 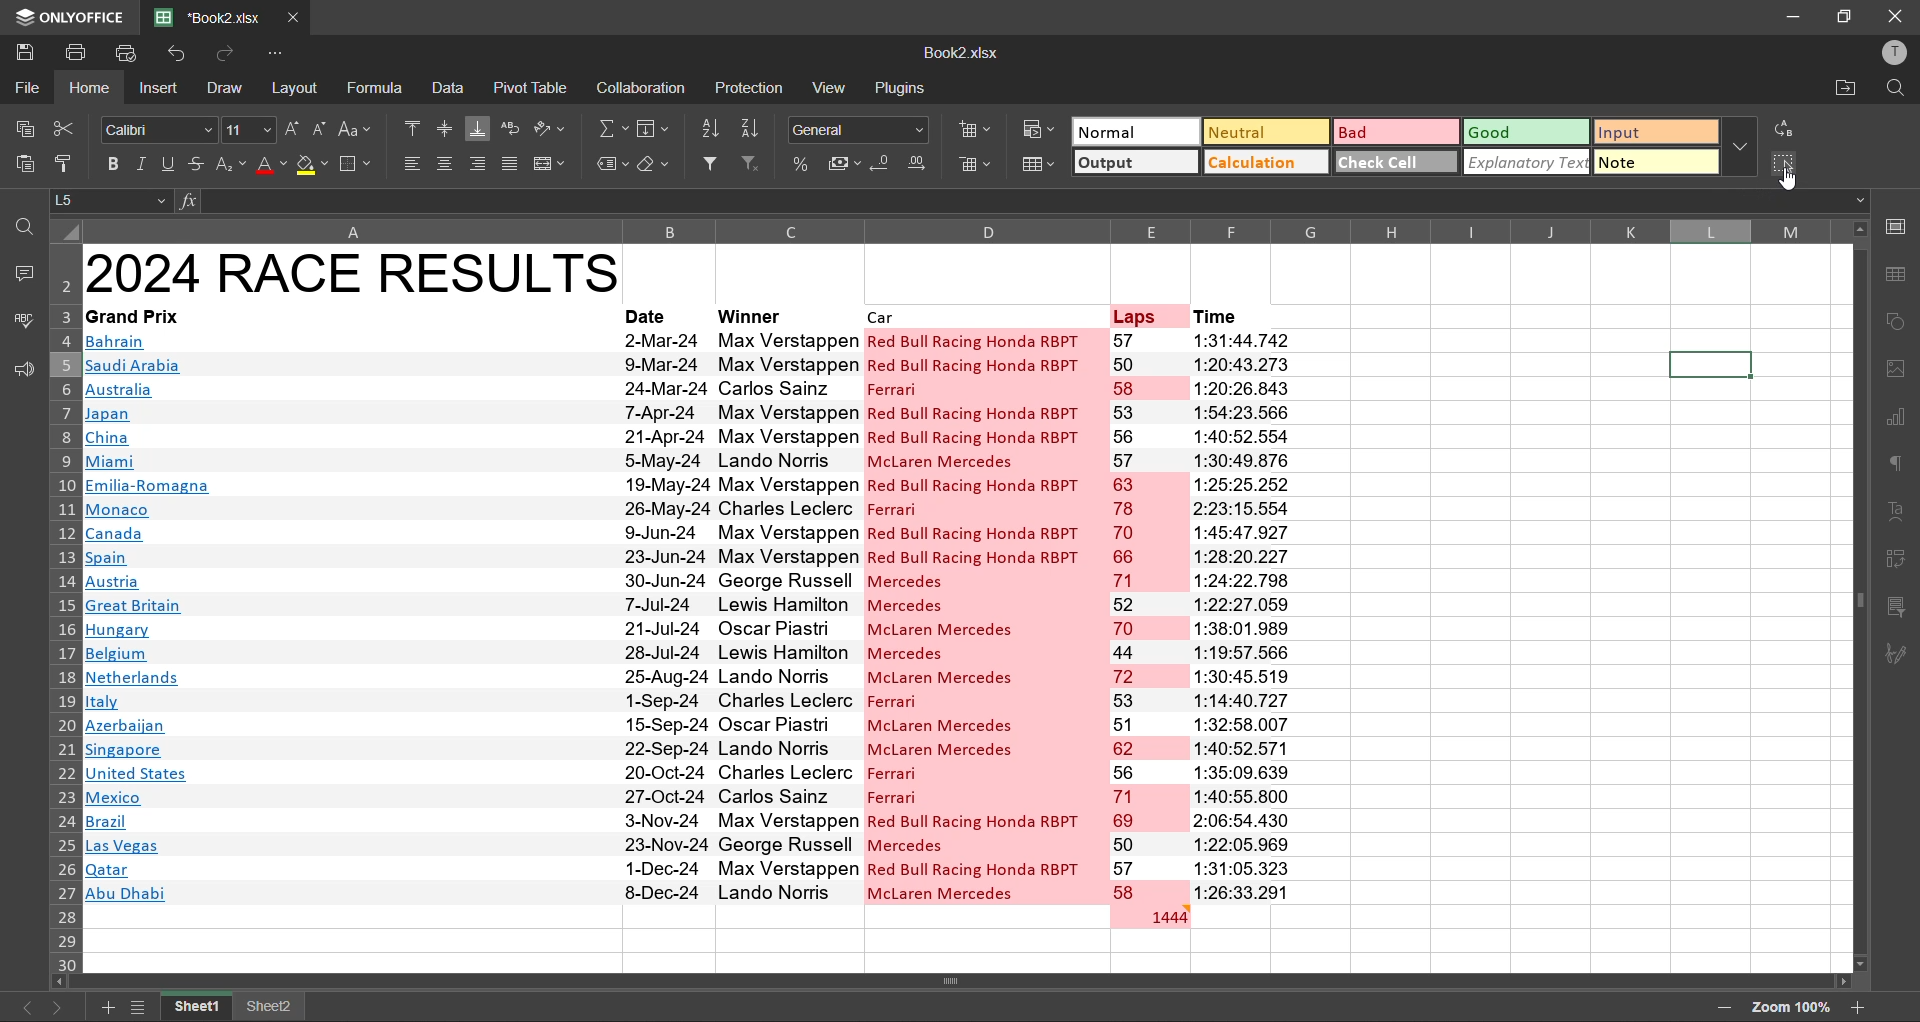 I want to click on draw, so click(x=223, y=88).